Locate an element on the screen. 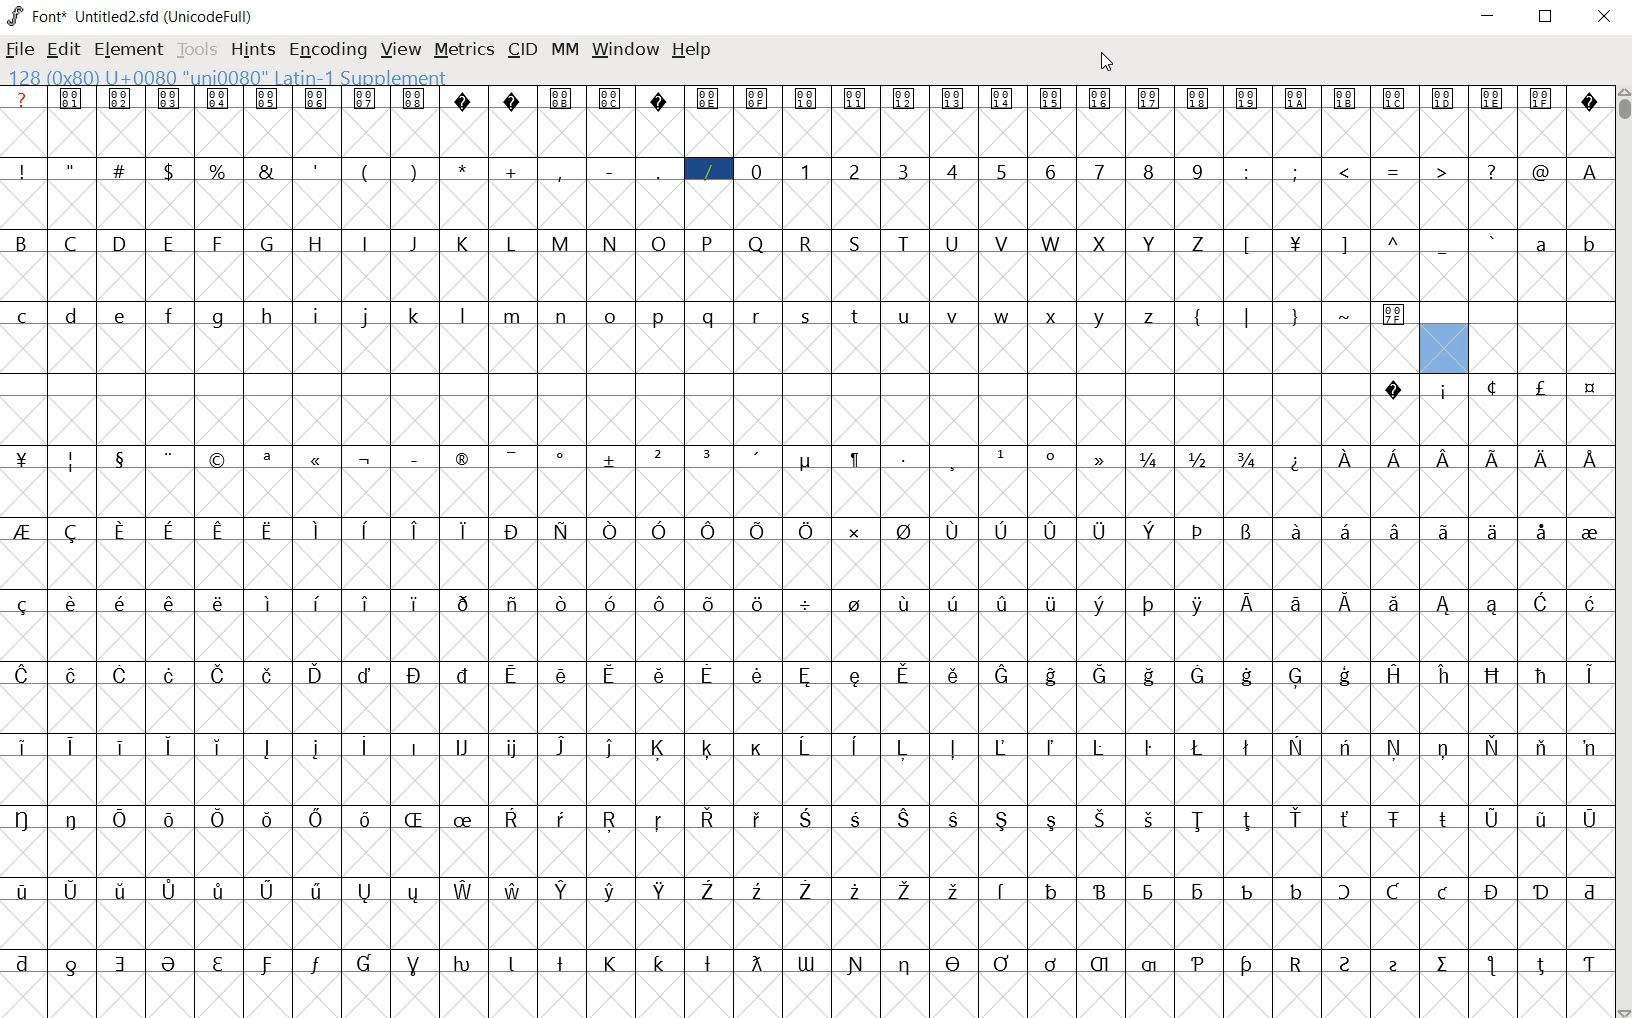  glyph is located at coordinates (366, 675).